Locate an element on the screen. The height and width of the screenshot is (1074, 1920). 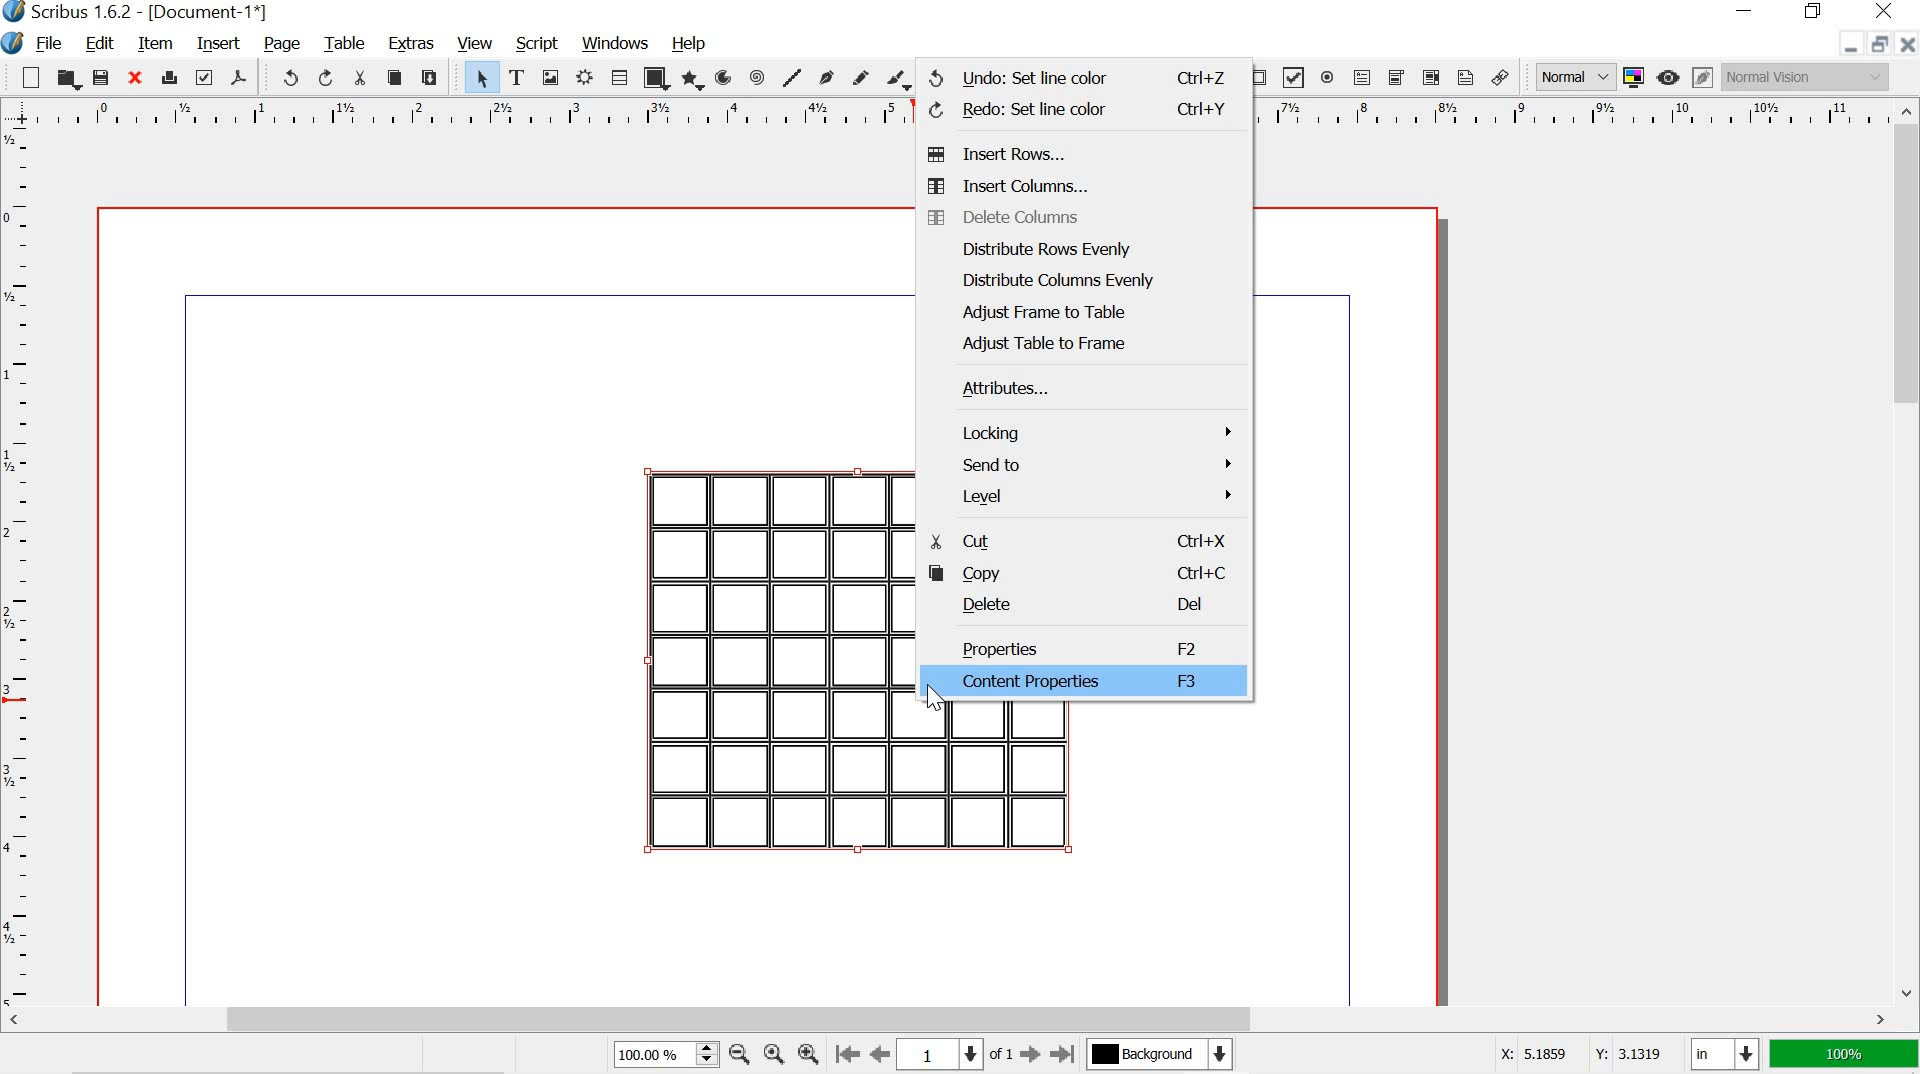
pdf radio button is located at coordinates (1326, 78).